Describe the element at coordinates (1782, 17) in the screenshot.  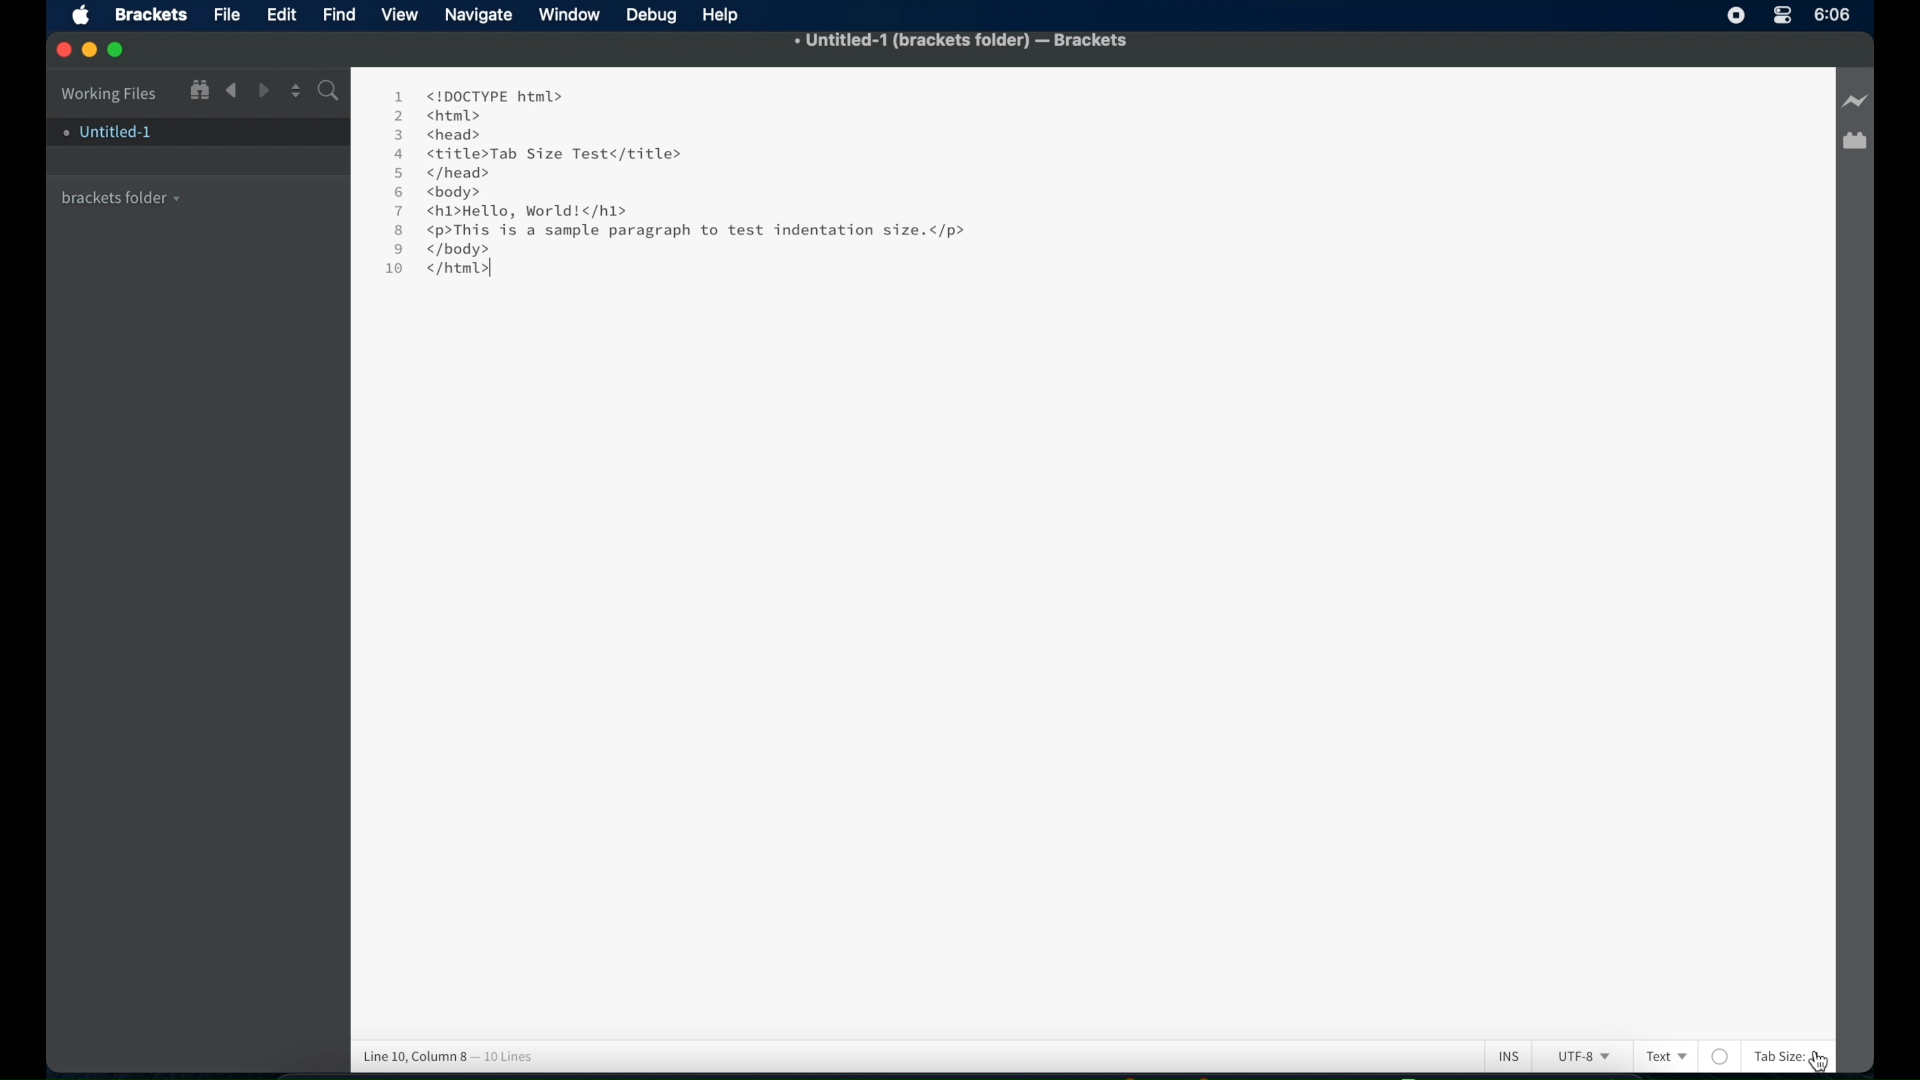
I see `Recording` at that location.